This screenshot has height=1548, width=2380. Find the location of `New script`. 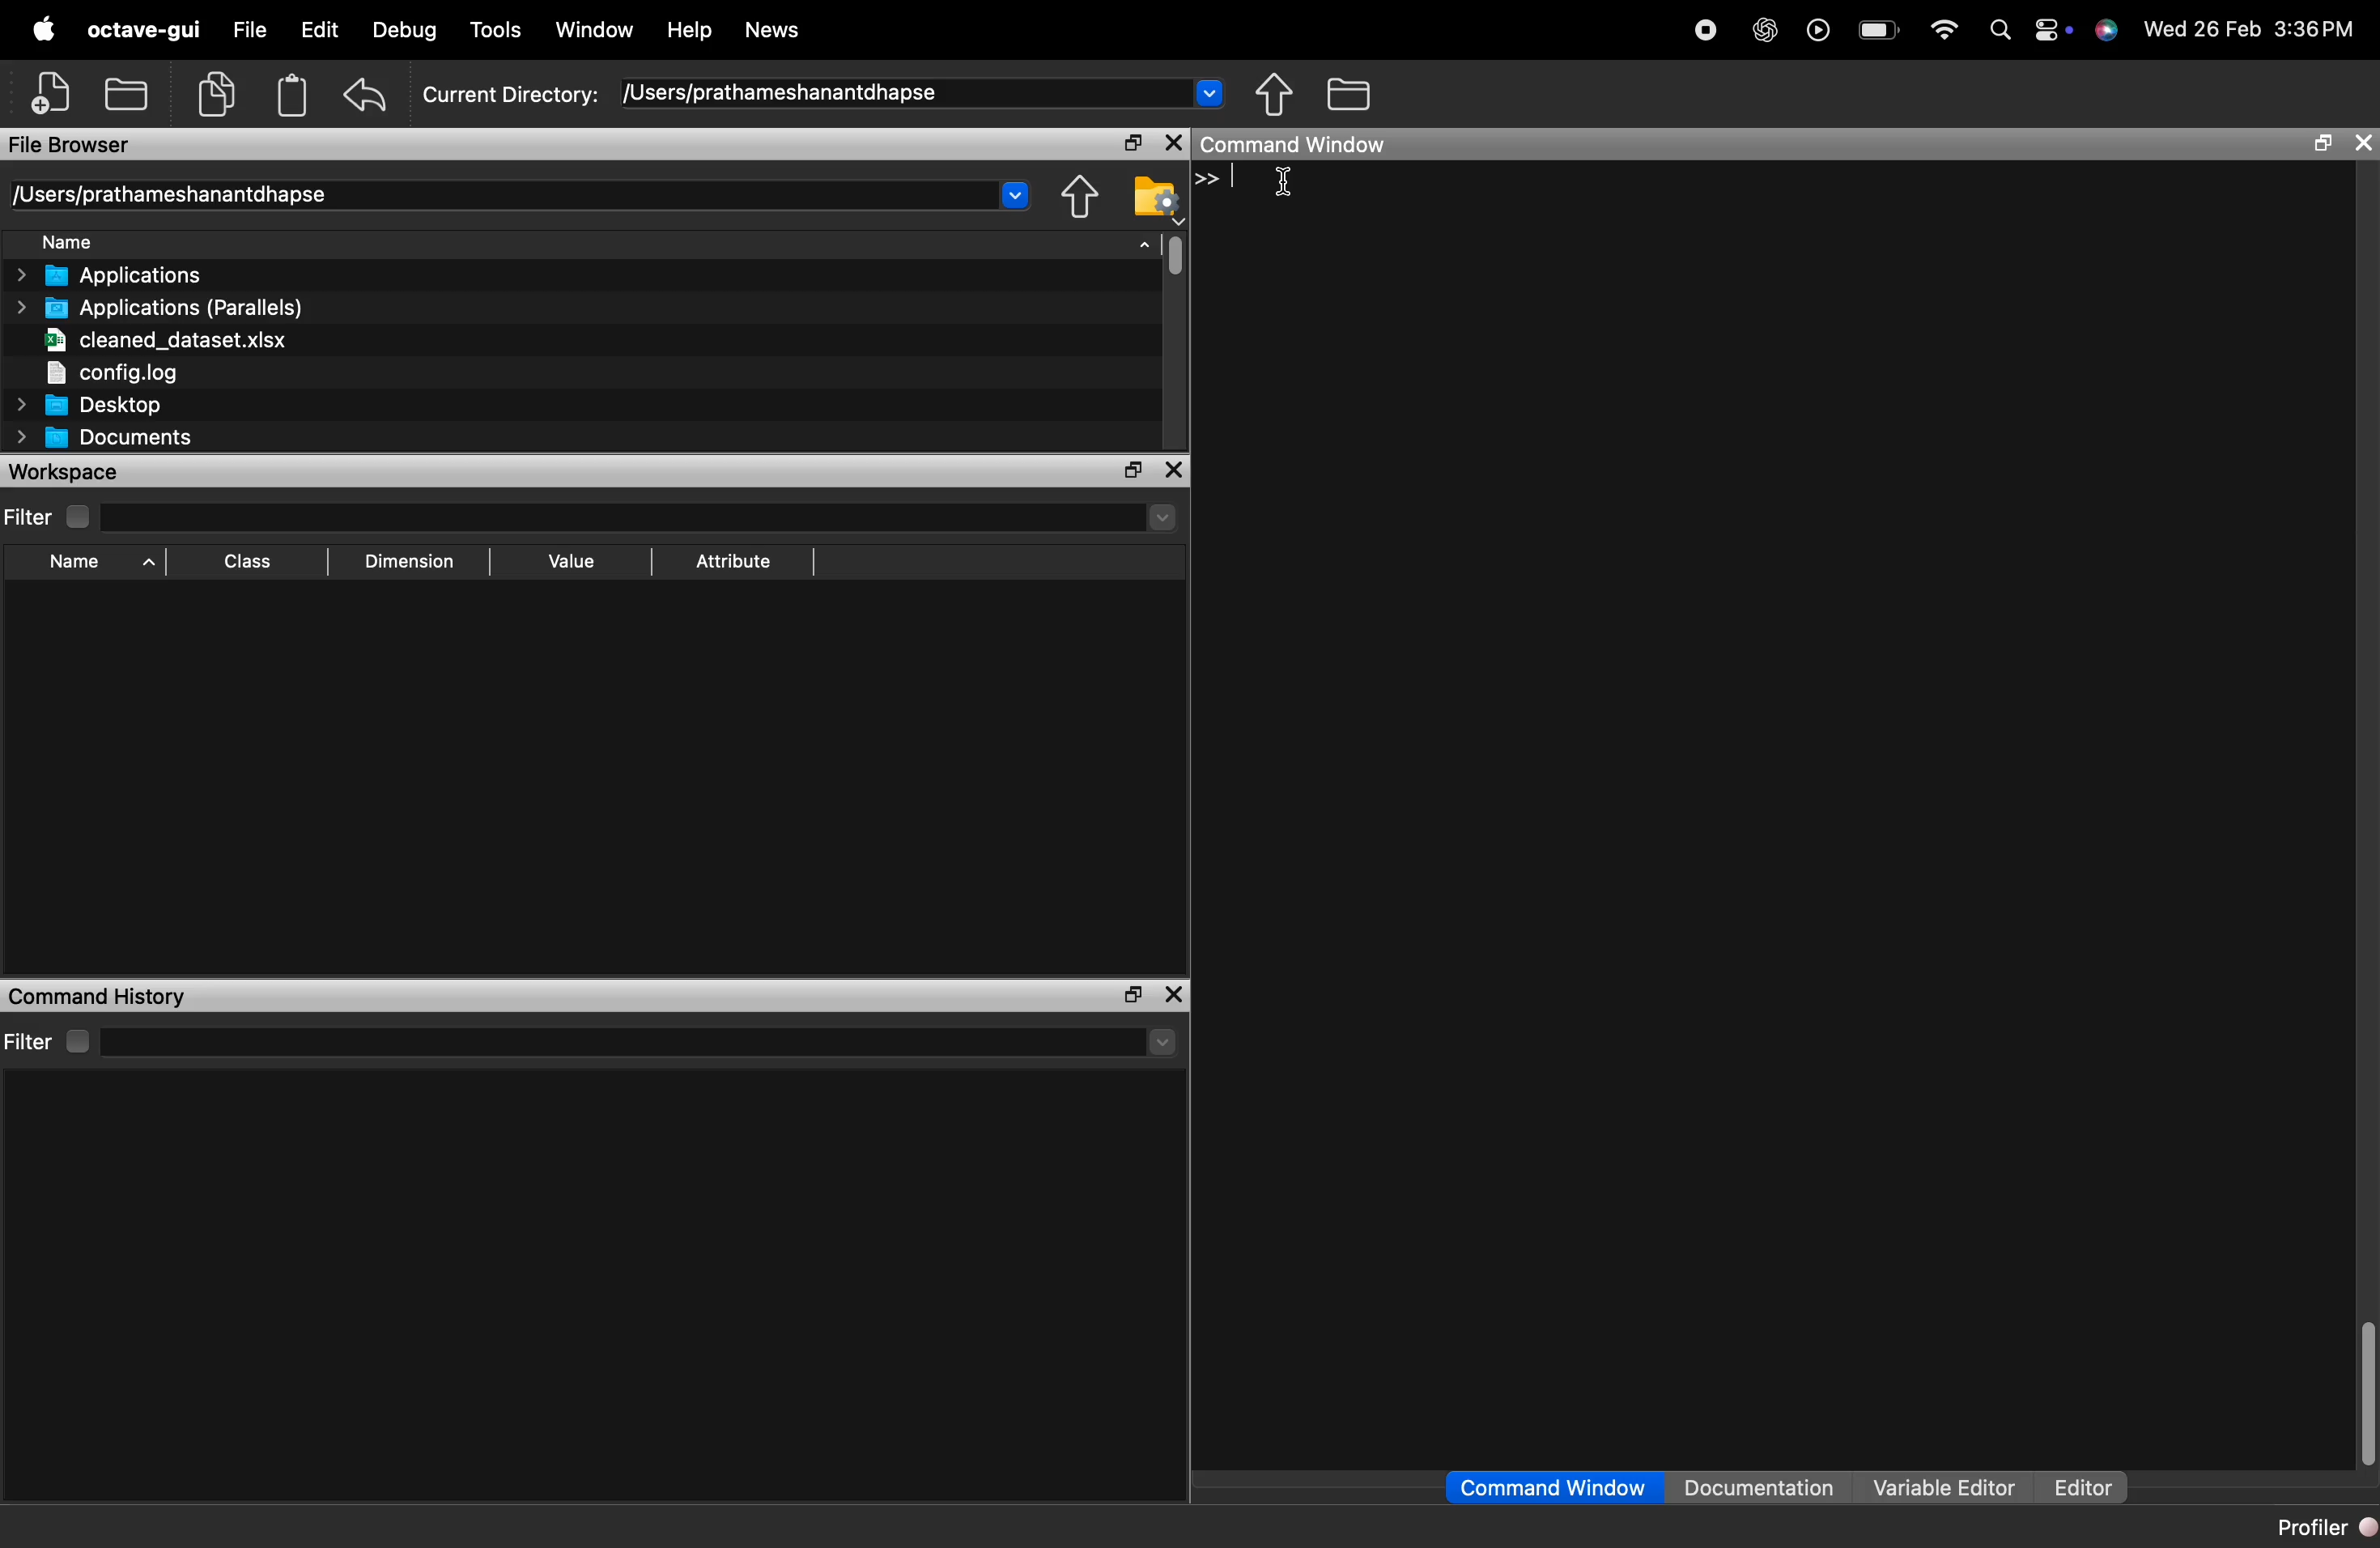

New script is located at coordinates (49, 91).